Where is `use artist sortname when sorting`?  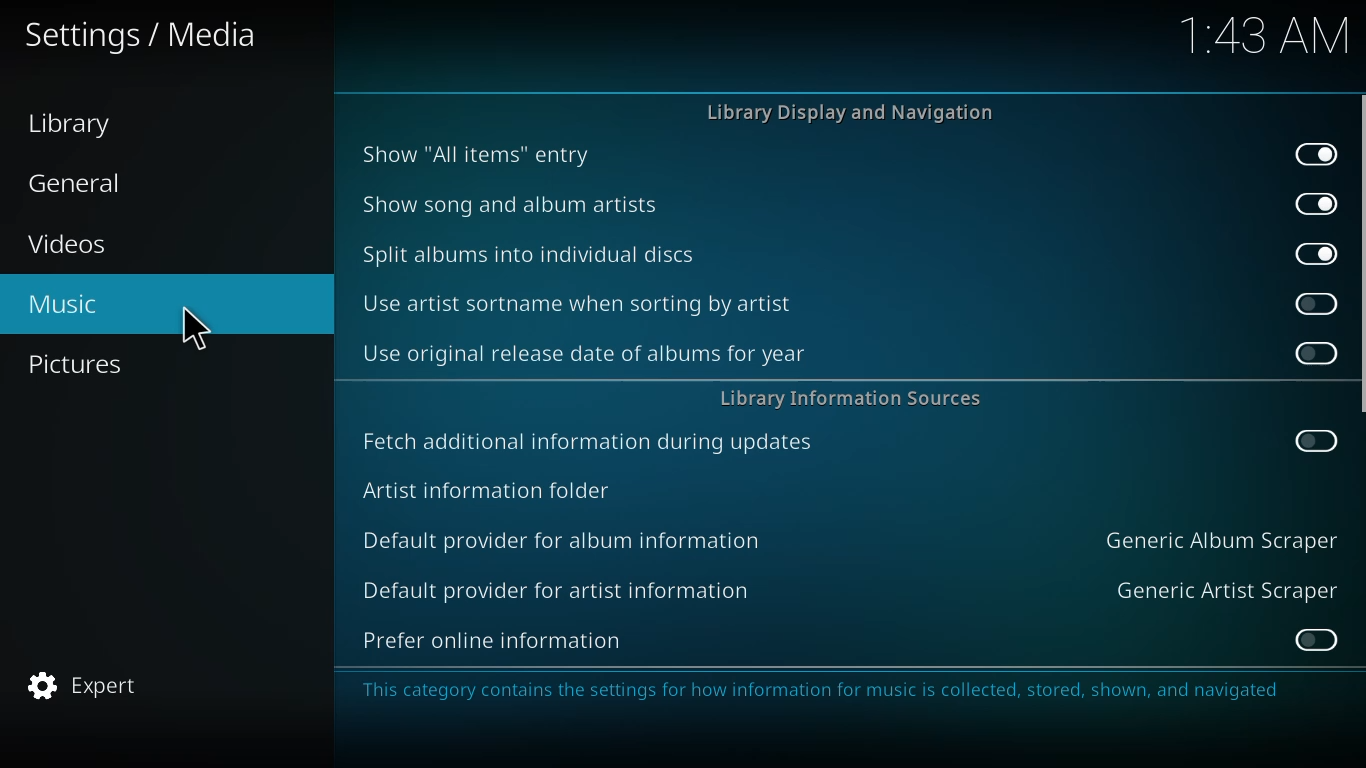 use artist sortname when sorting is located at coordinates (581, 303).